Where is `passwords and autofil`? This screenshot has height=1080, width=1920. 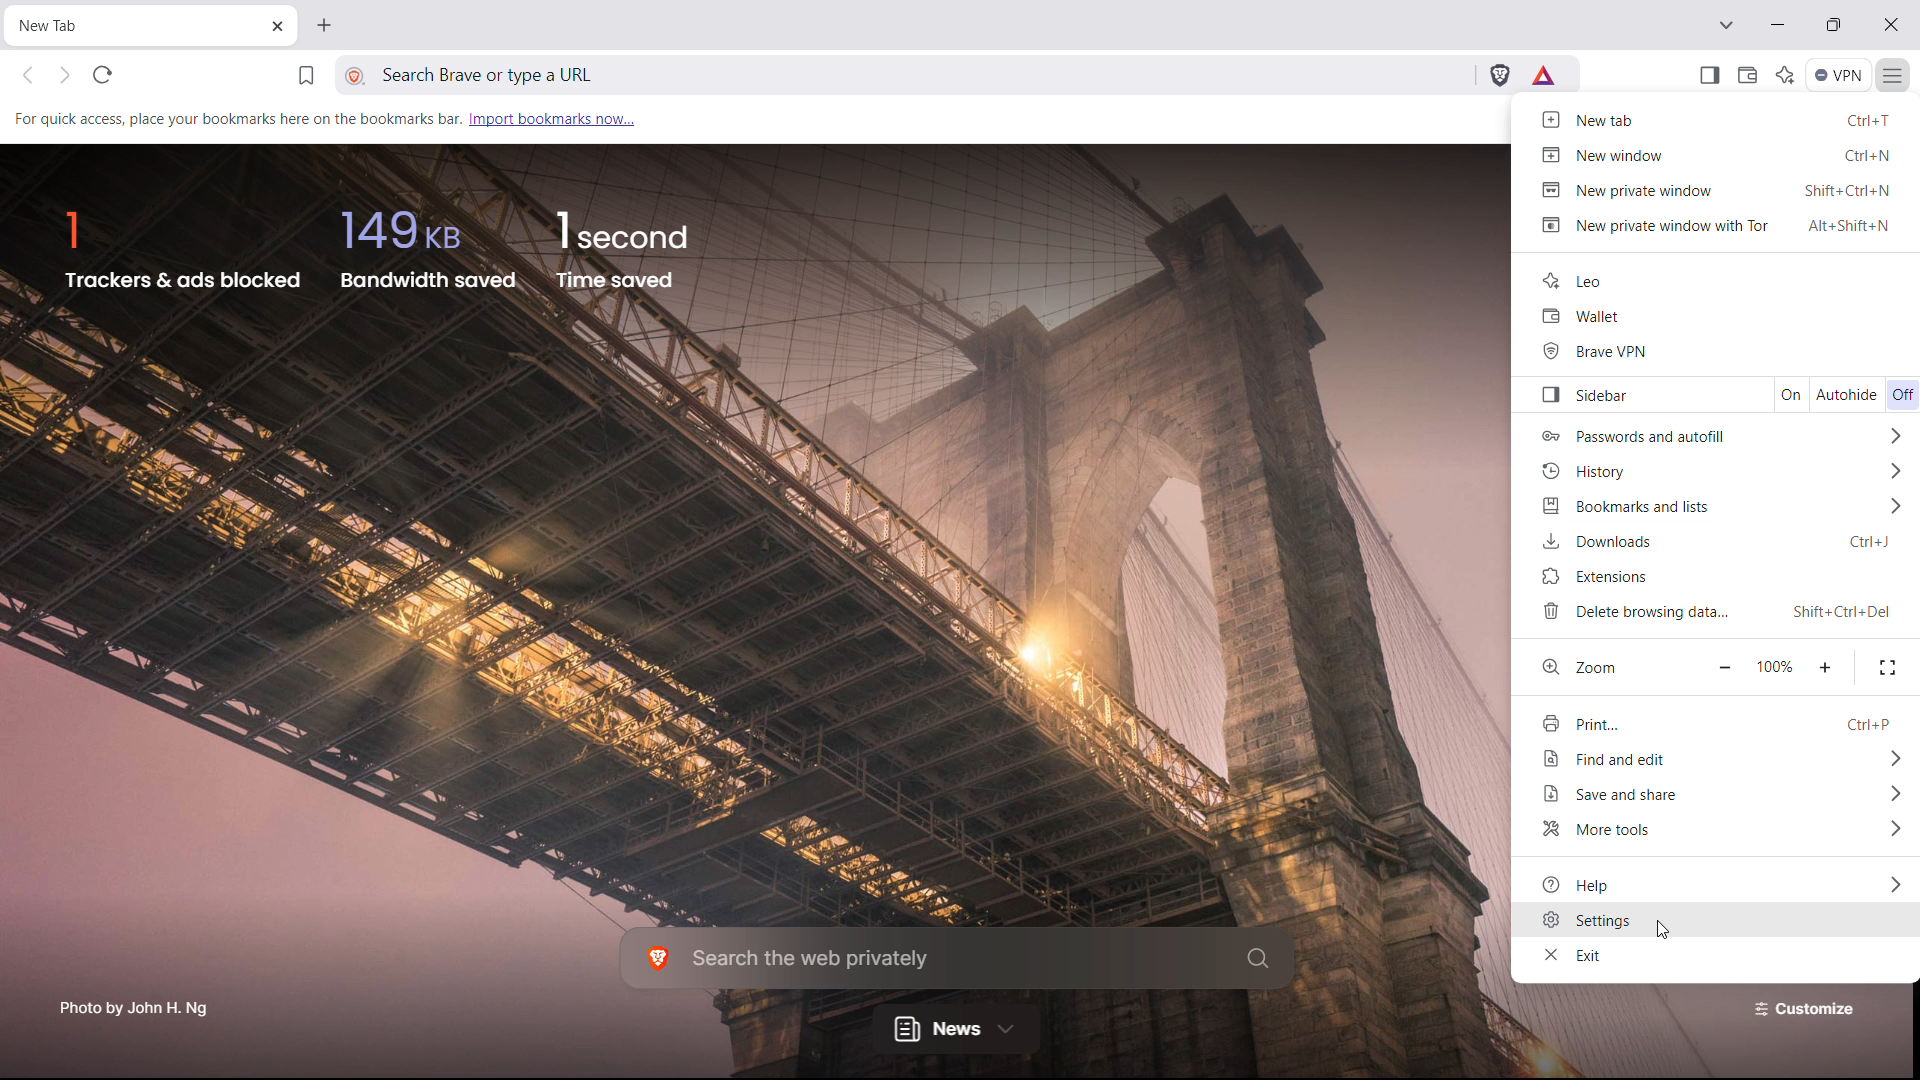
passwords and autofil is located at coordinates (1718, 434).